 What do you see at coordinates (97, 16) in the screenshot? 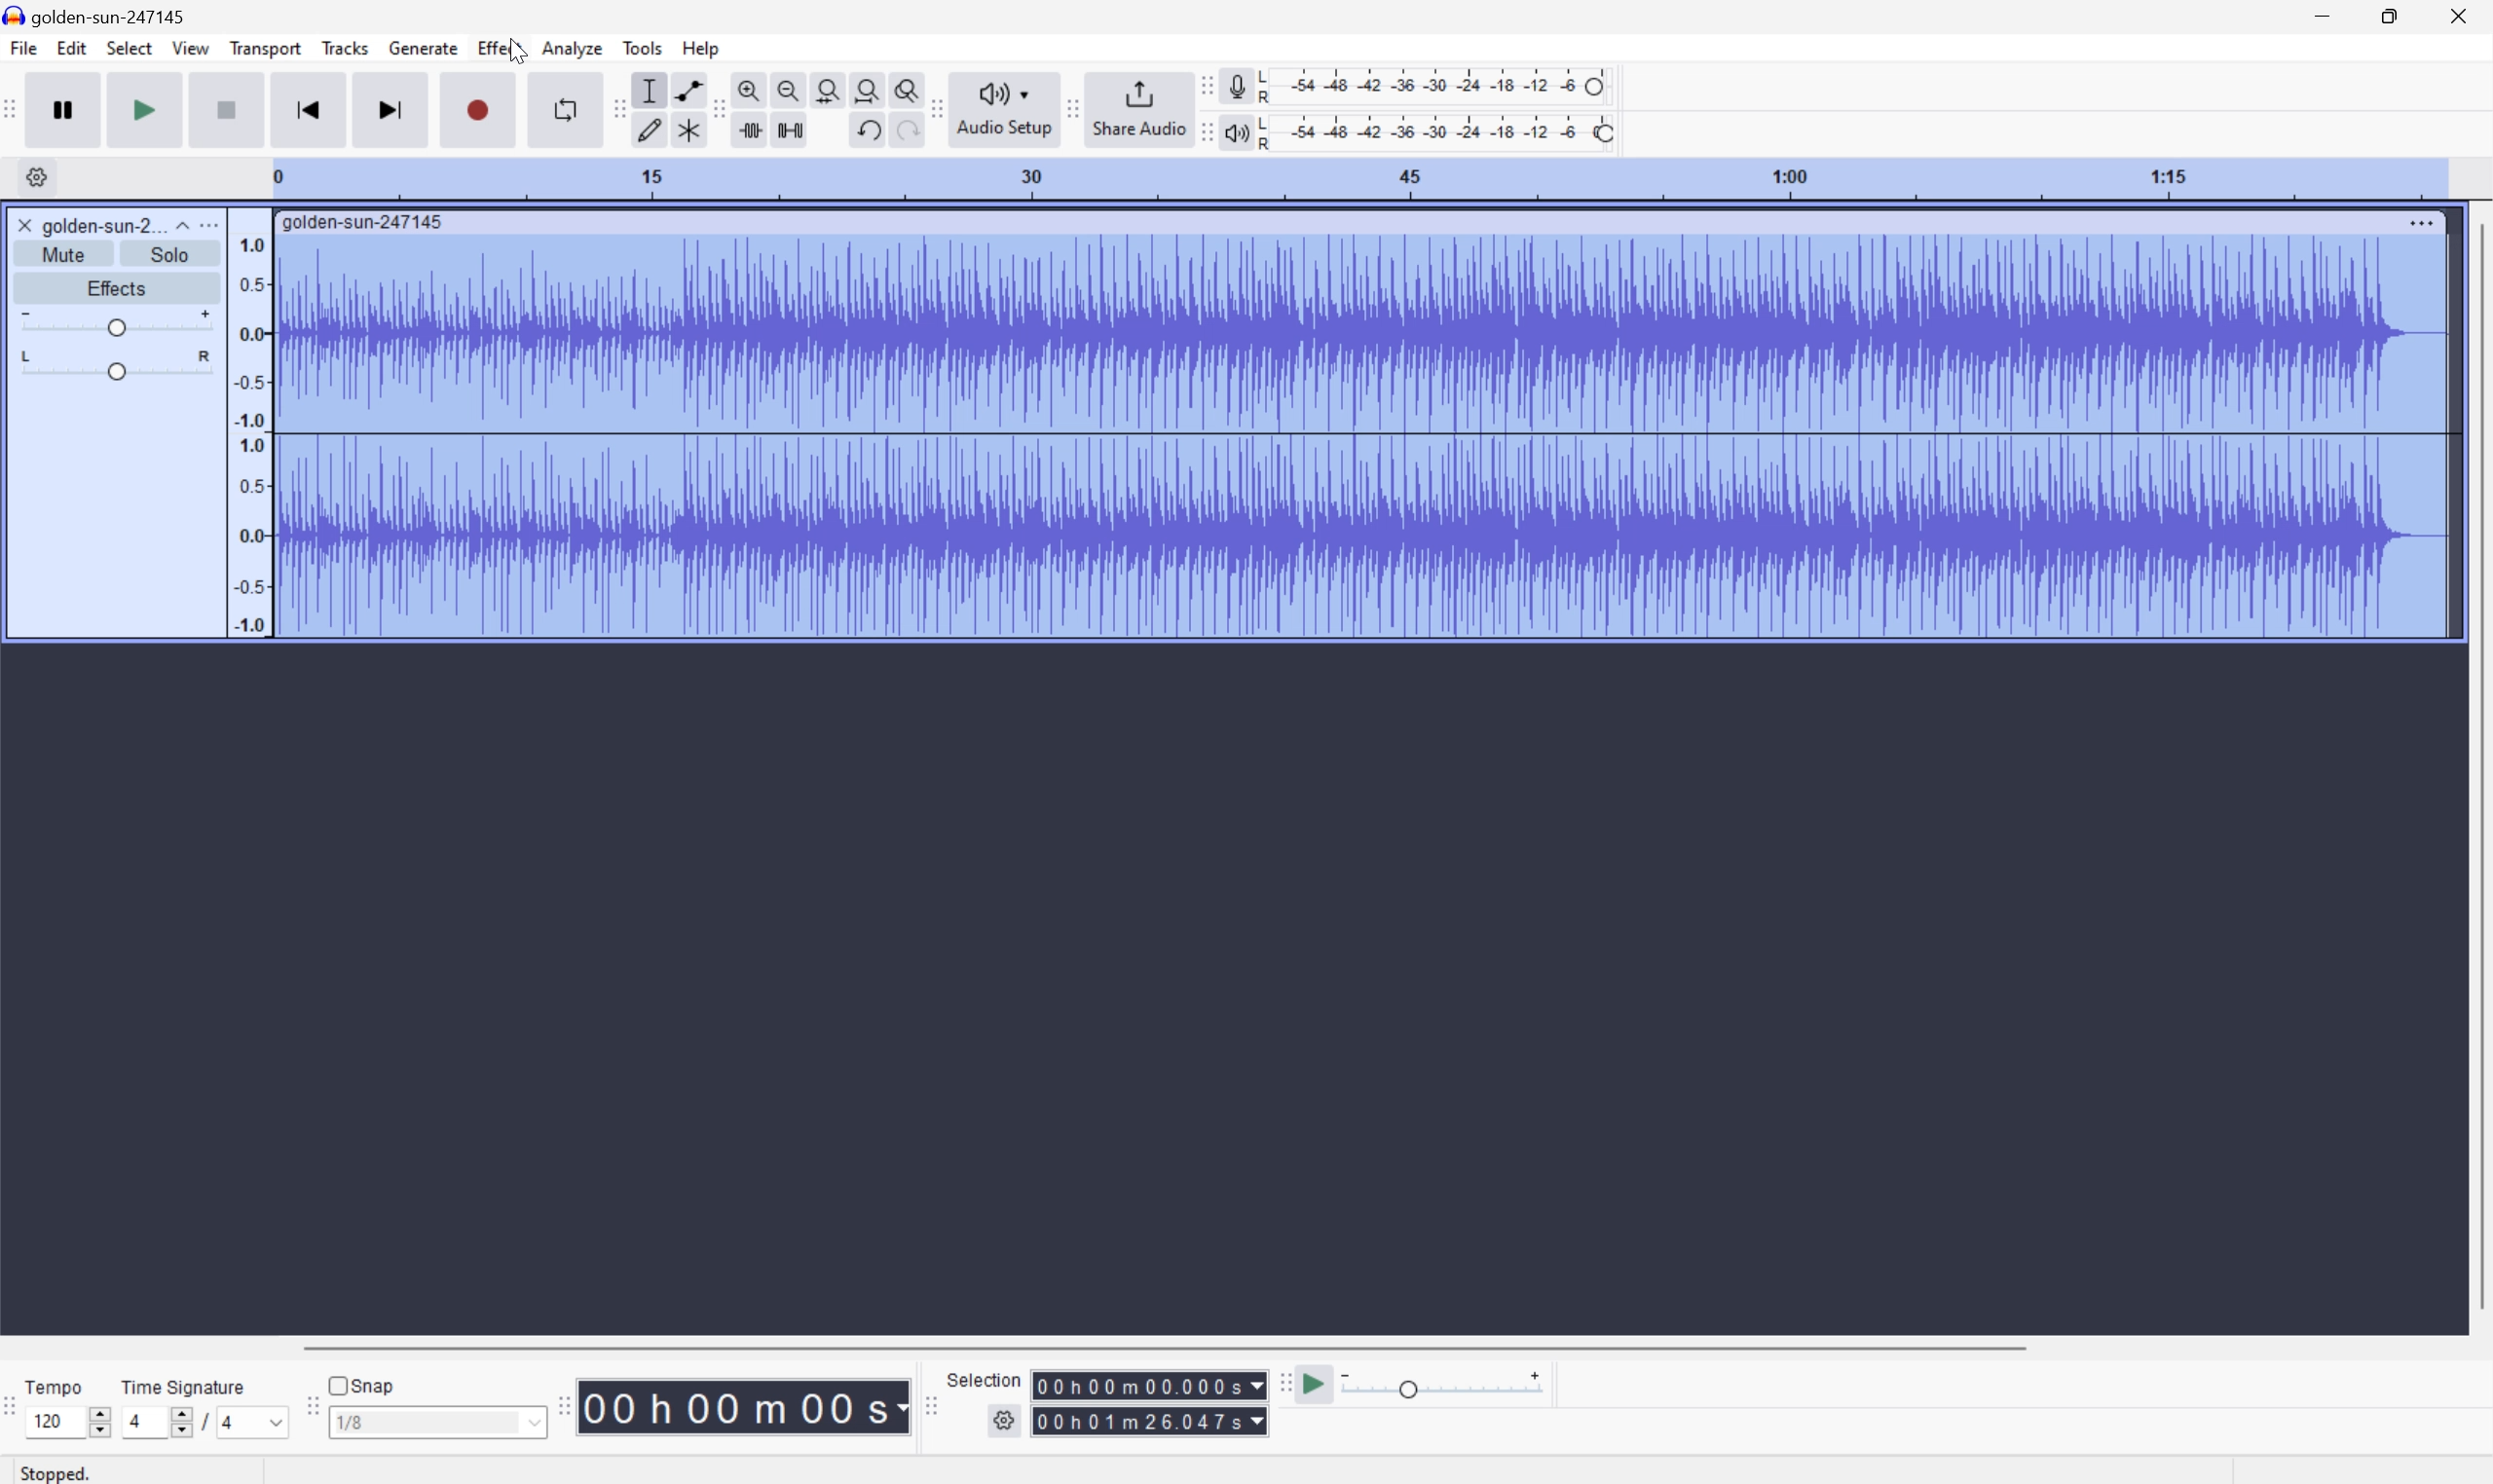
I see `goldensun-247145` at bounding box center [97, 16].